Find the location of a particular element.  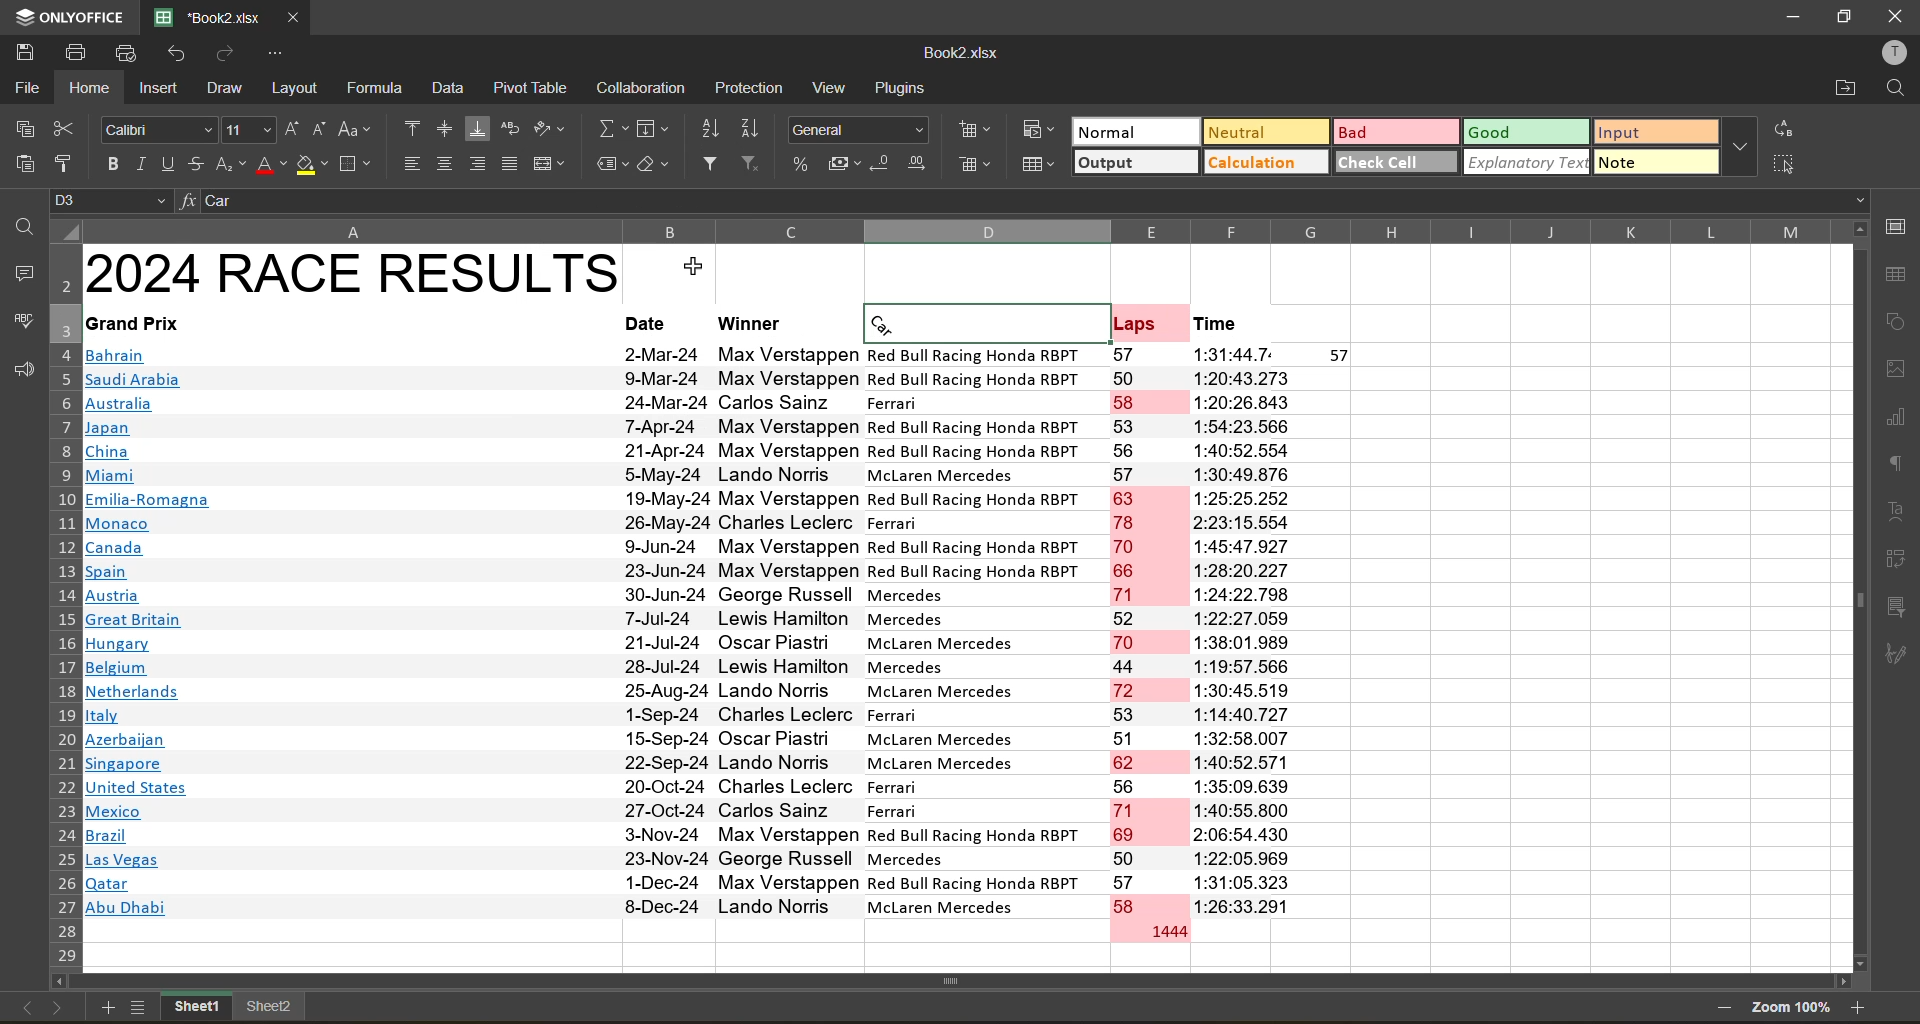

pivot table is located at coordinates (528, 90).